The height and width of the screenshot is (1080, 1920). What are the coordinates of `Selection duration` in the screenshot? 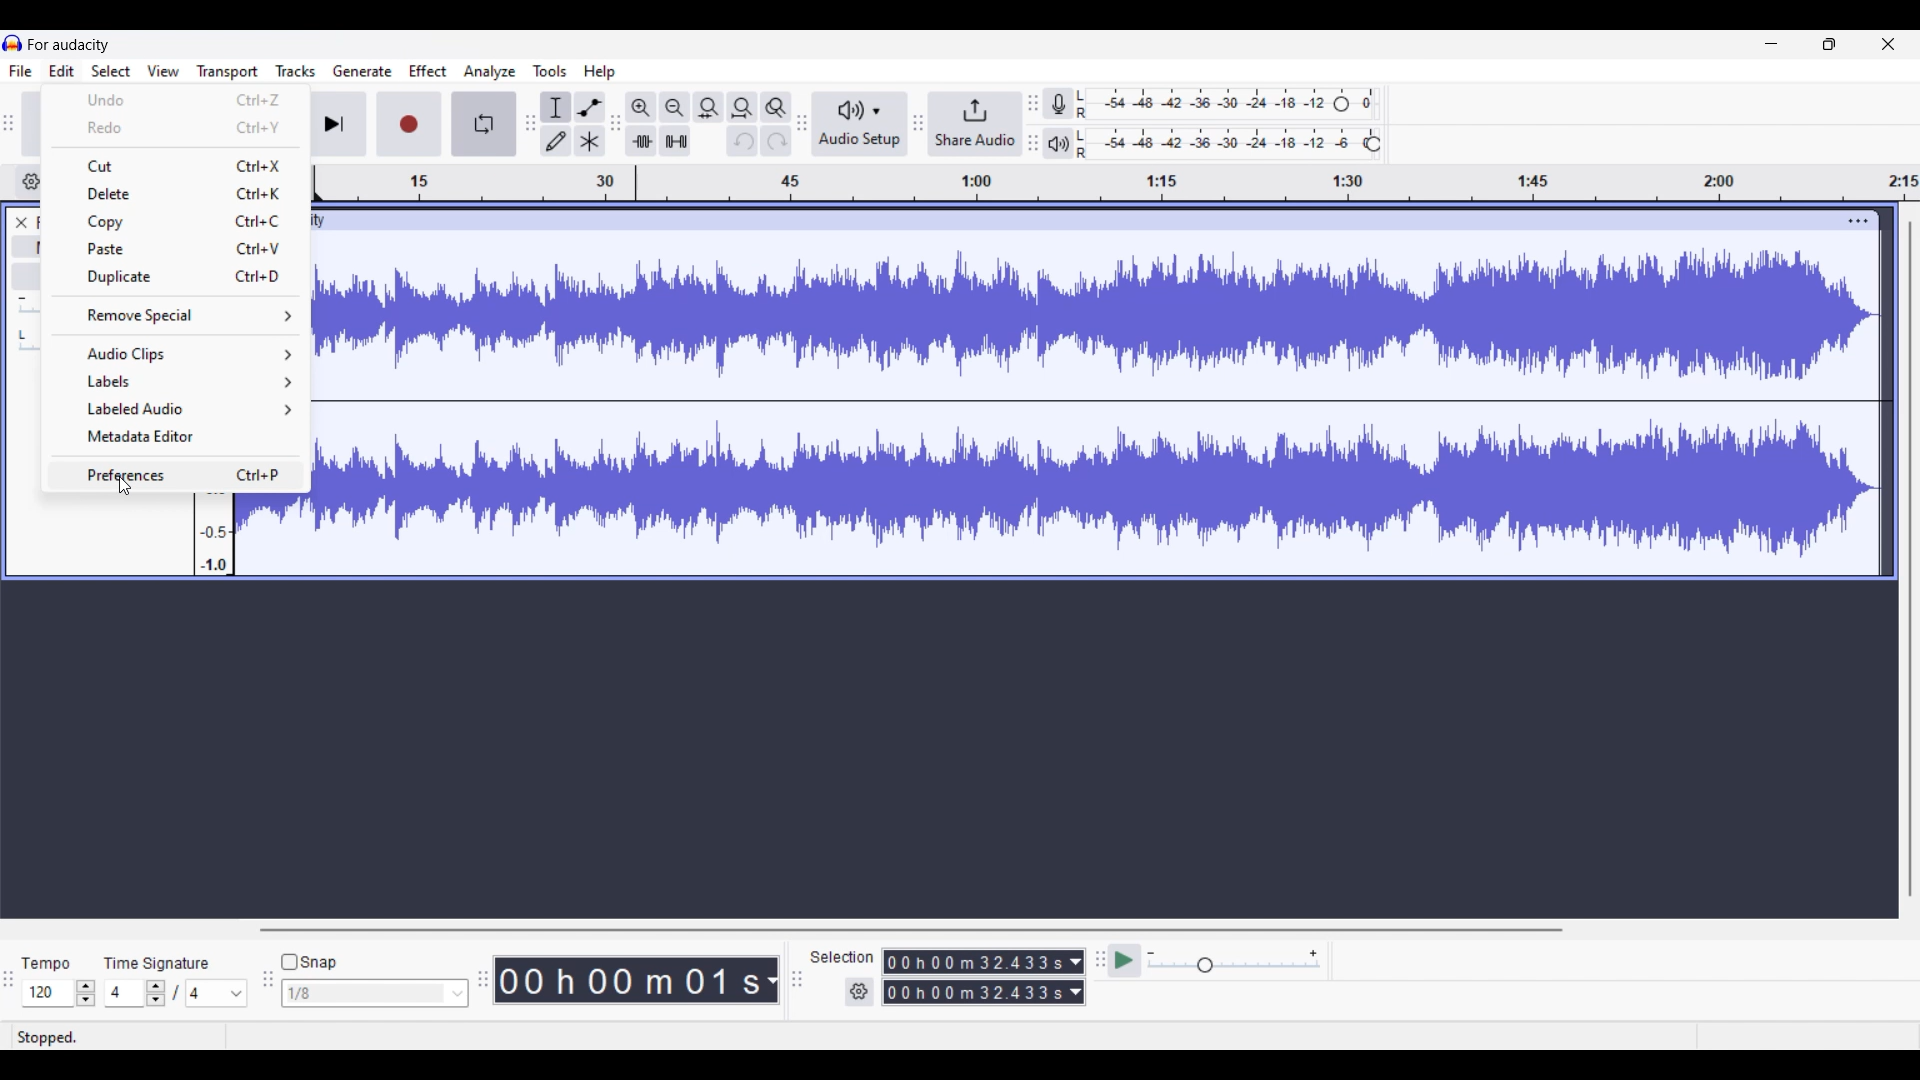 It's located at (975, 977).